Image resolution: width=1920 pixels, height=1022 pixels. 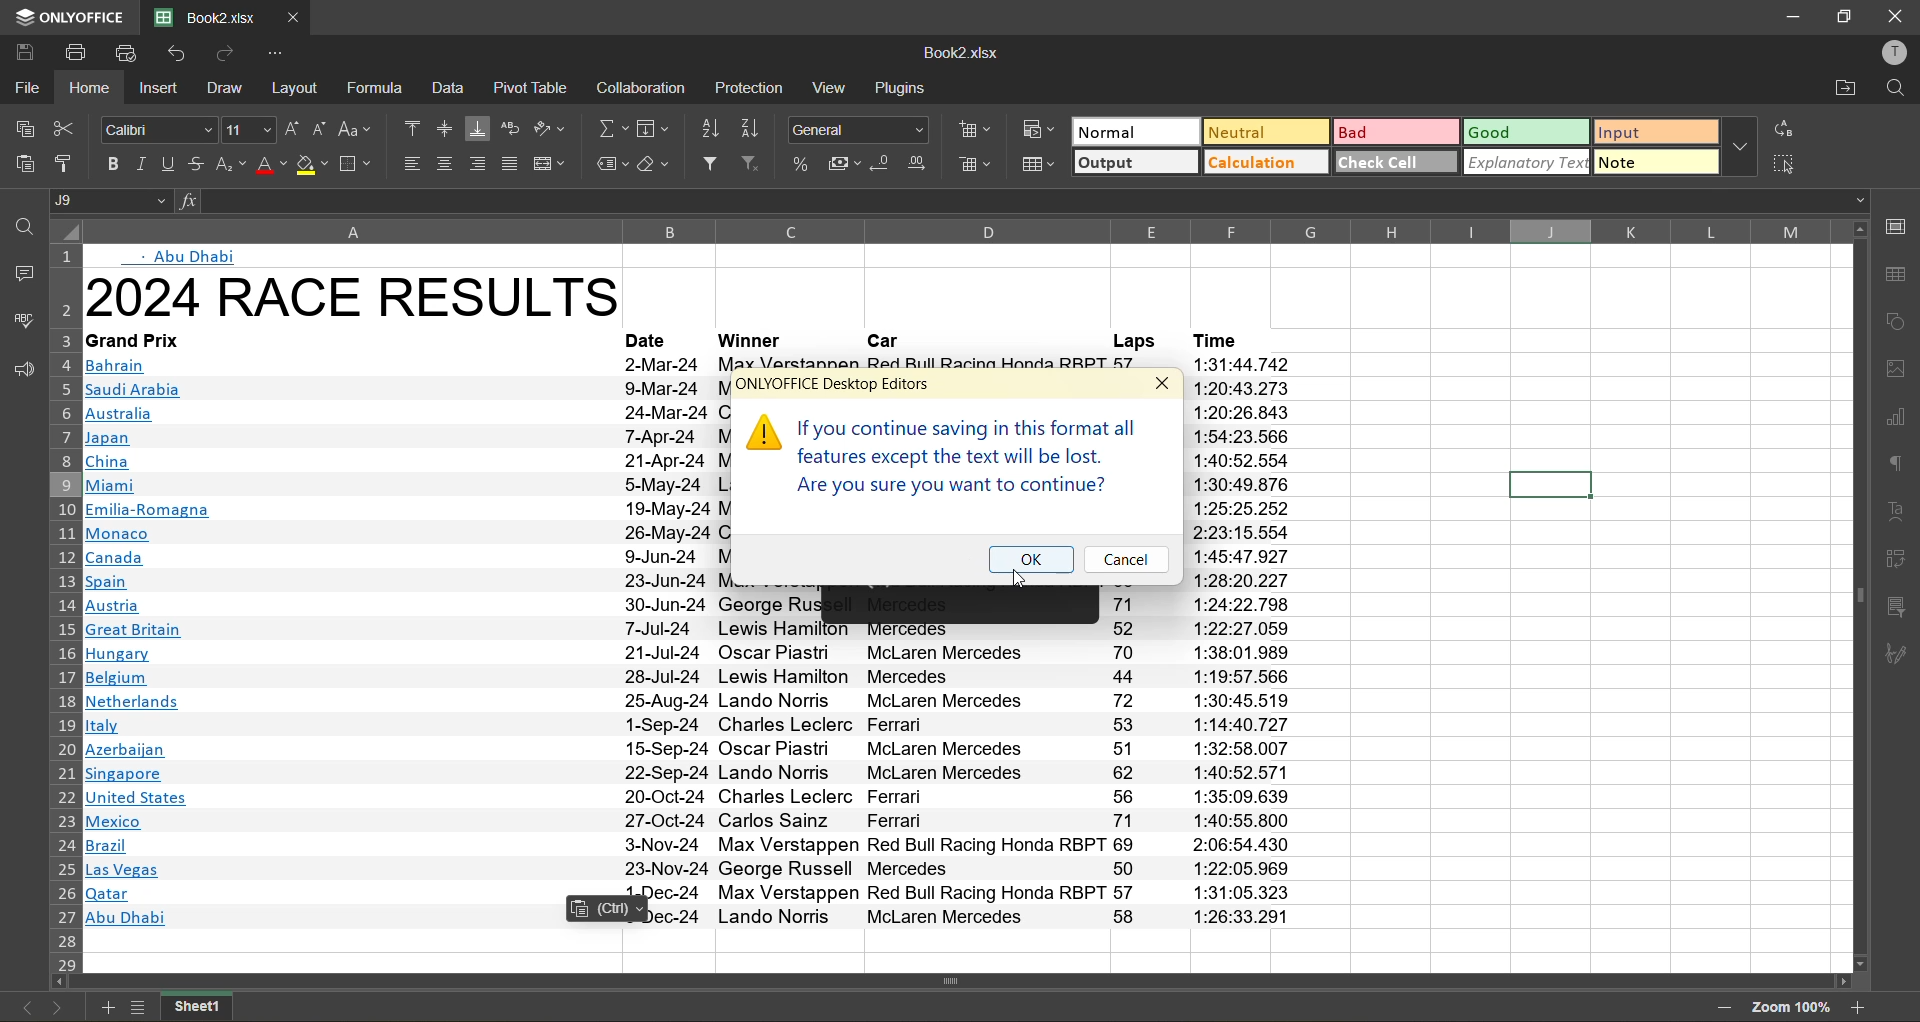 I want to click on strikethrough, so click(x=196, y=164).